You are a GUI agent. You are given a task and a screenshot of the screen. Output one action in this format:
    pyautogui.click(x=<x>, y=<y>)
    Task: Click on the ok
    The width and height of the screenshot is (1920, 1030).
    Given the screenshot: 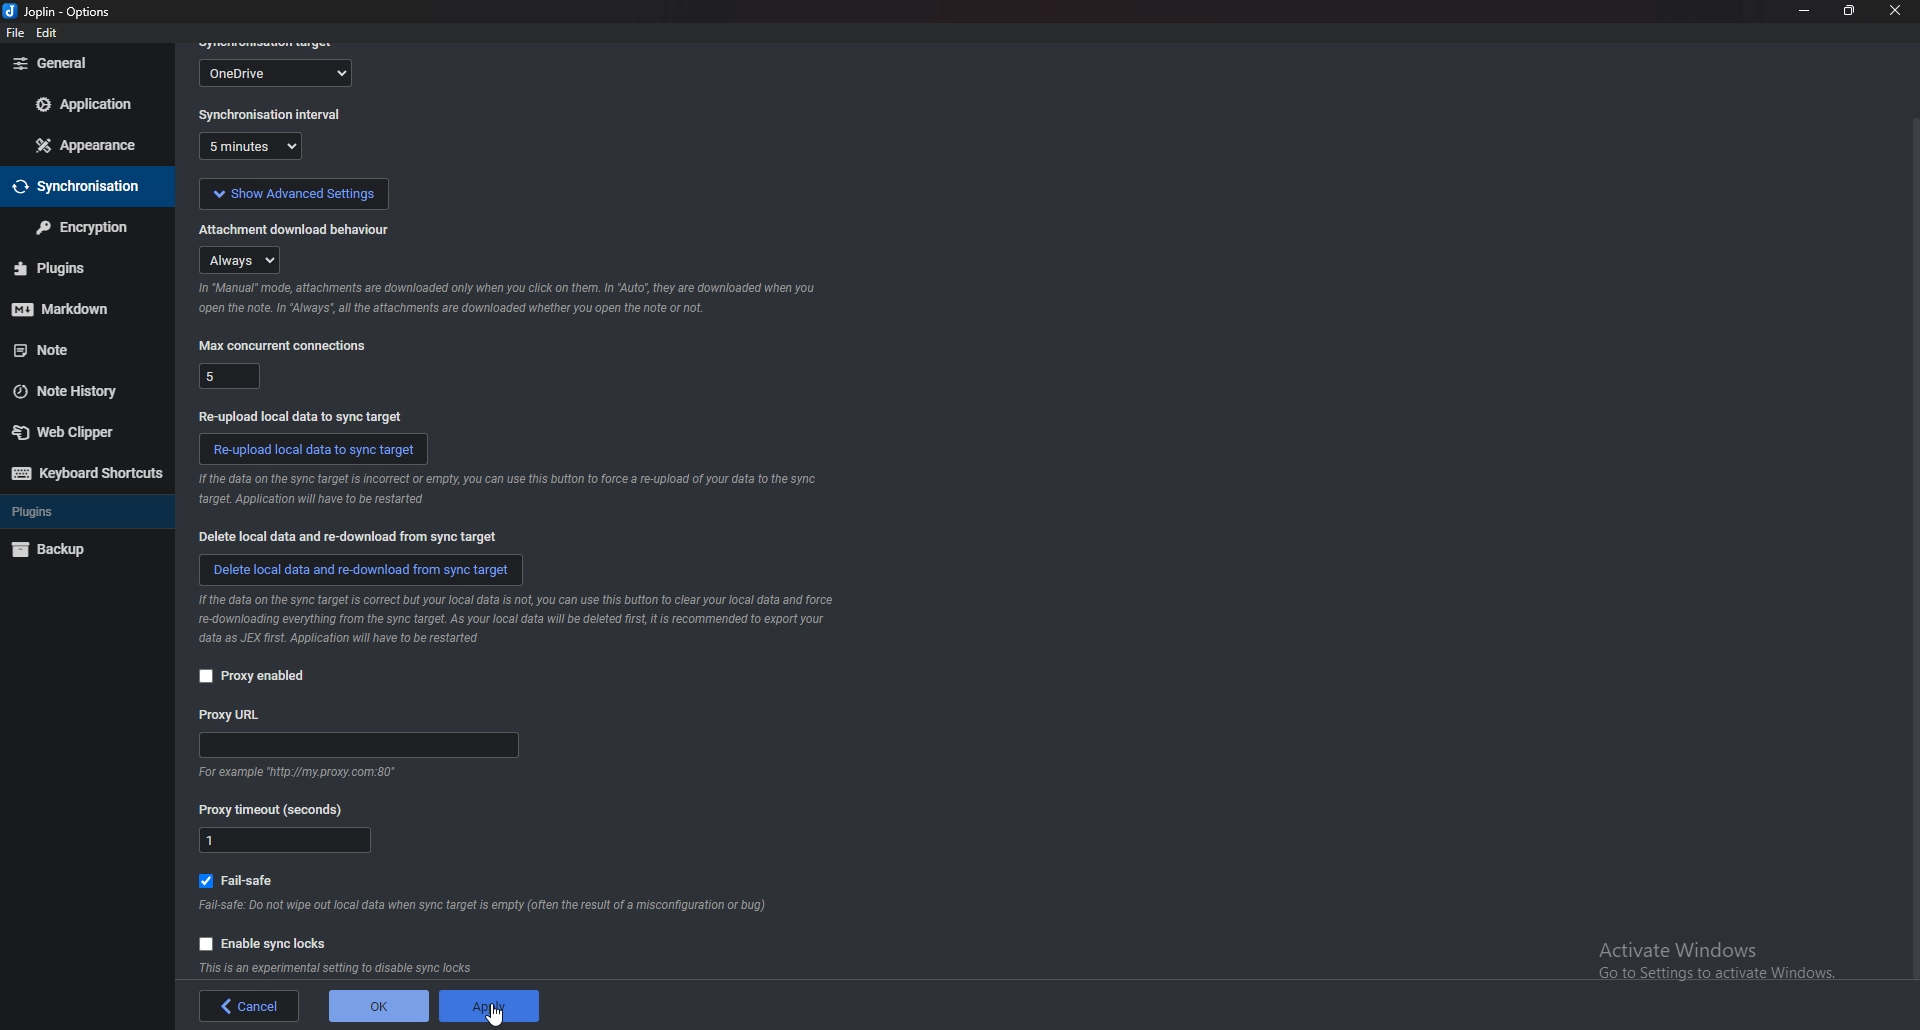 What is the action you would take?
    pyautogui.click(x=376, y=1004)
    